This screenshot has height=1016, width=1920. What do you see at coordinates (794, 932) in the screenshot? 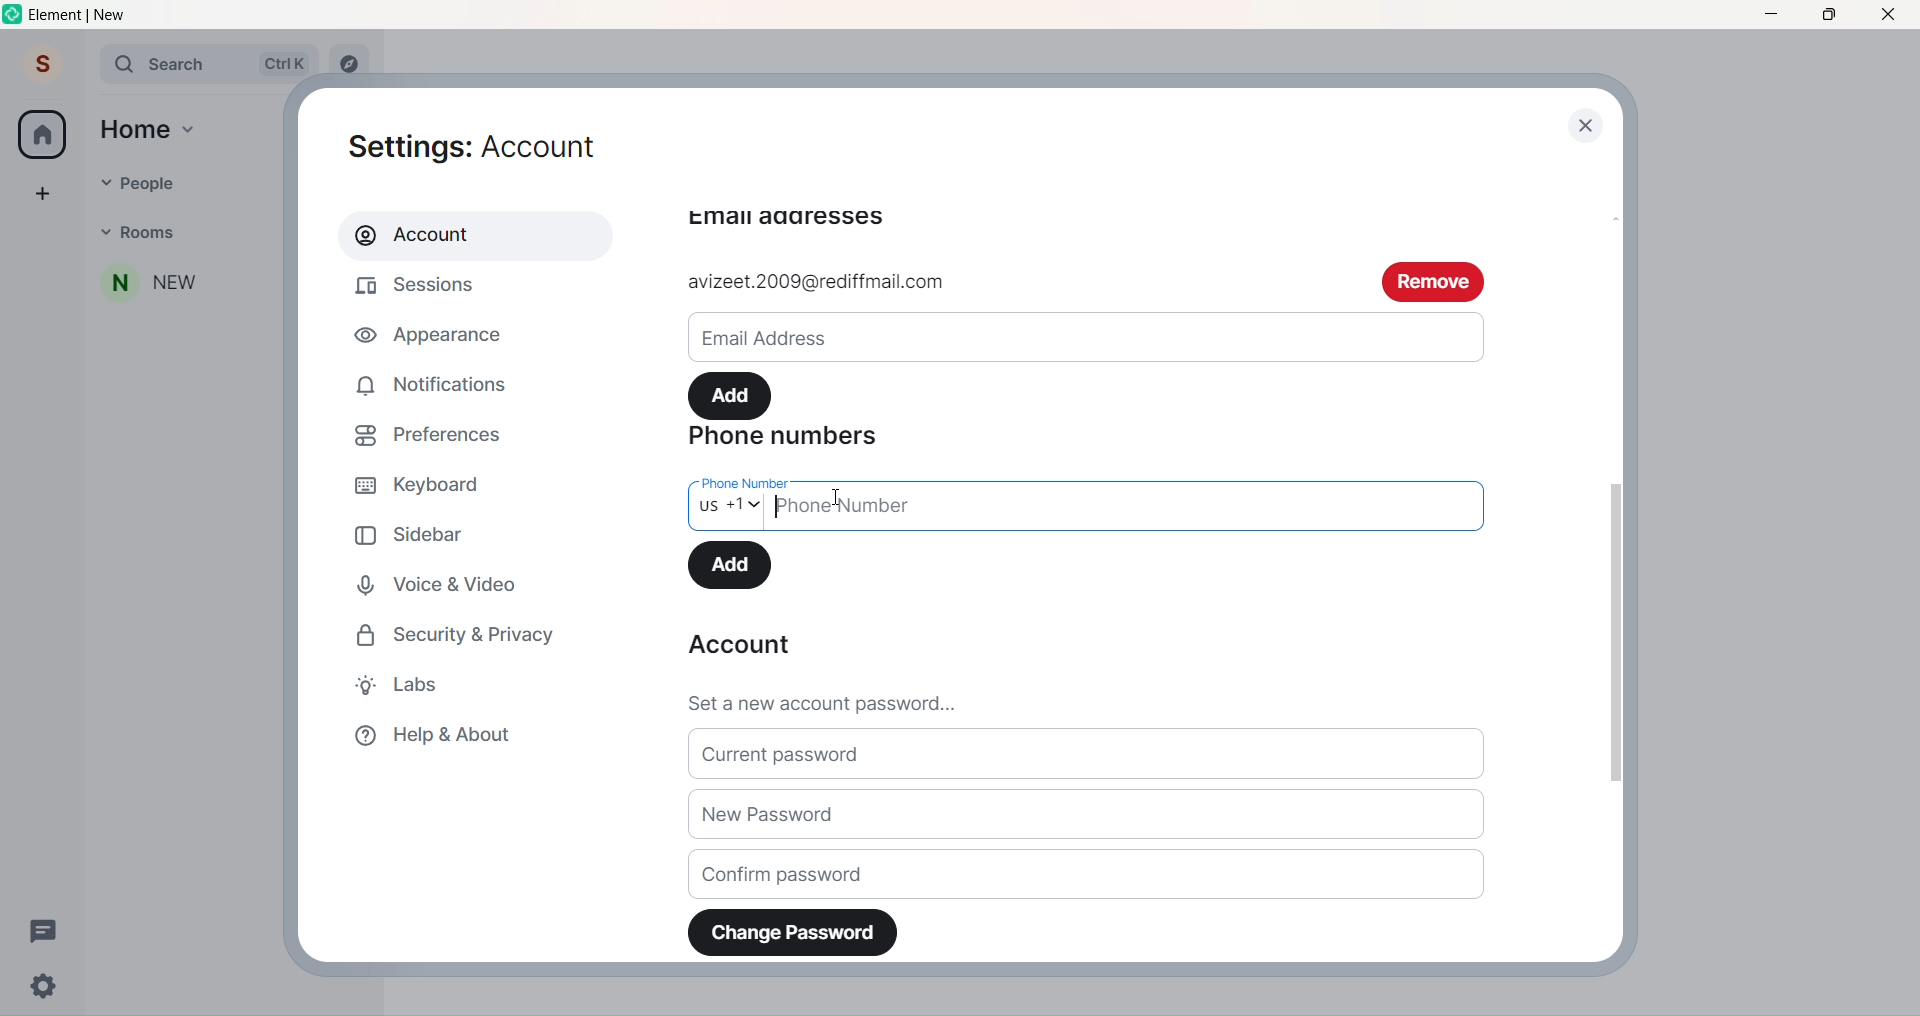
I see `Change Password` at bounding box center [794, 932].